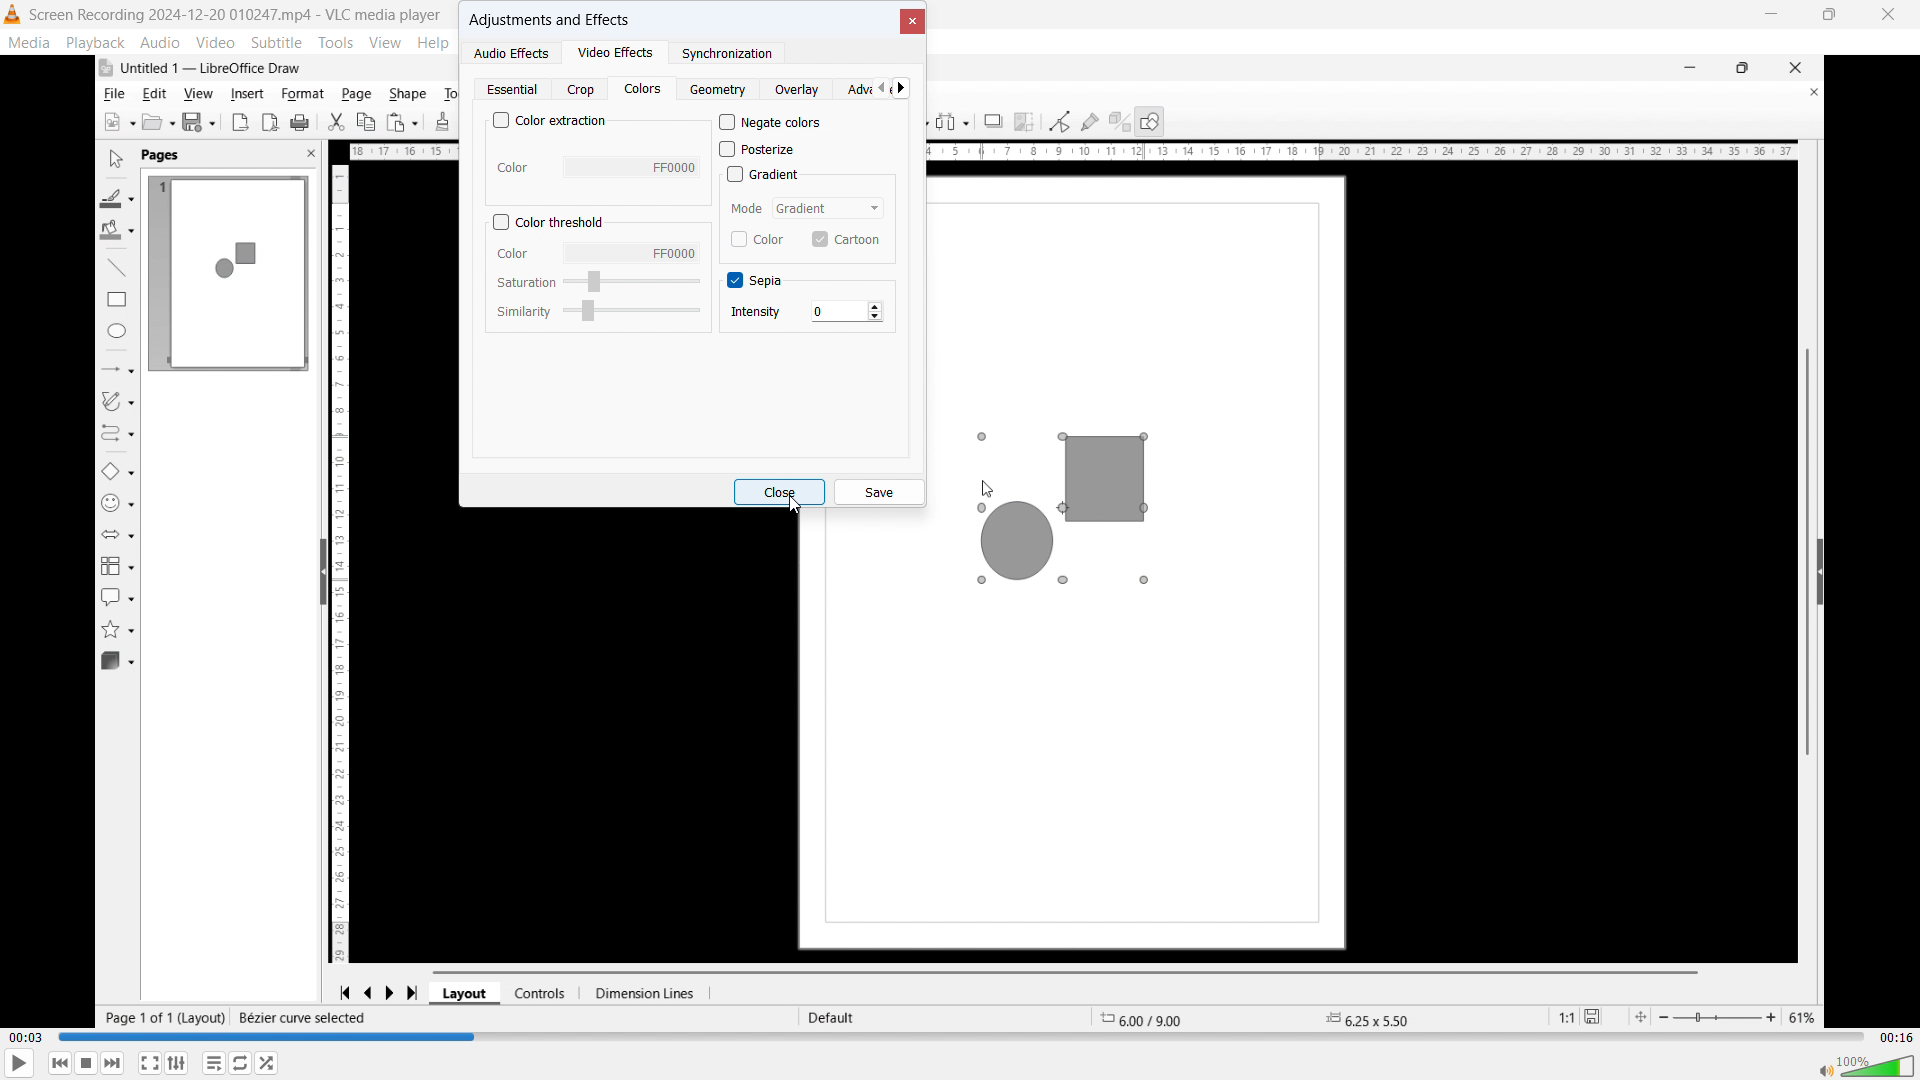 The width and height of the screenshot is (1920, 1080). I want to click on Colour extraction , so click(550, 120).